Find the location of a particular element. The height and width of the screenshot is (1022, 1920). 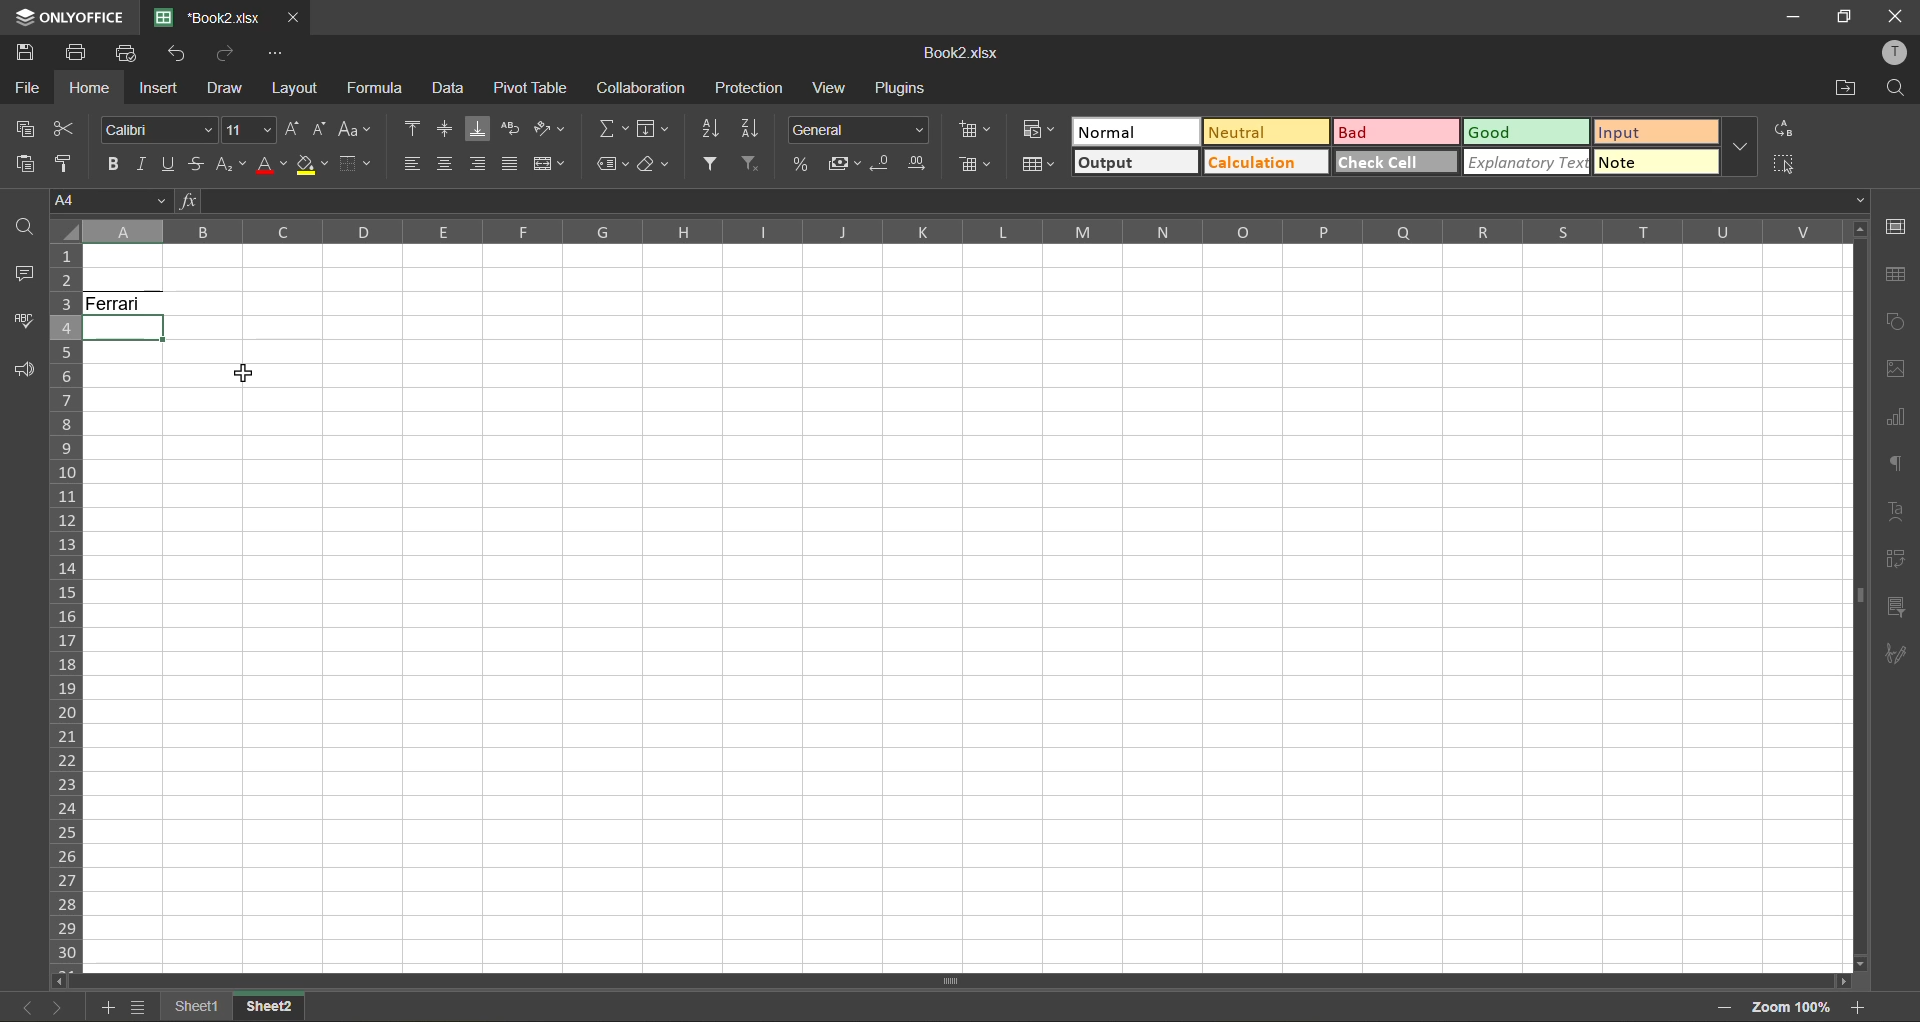

increase decimal is located at coordinates (914, 163).